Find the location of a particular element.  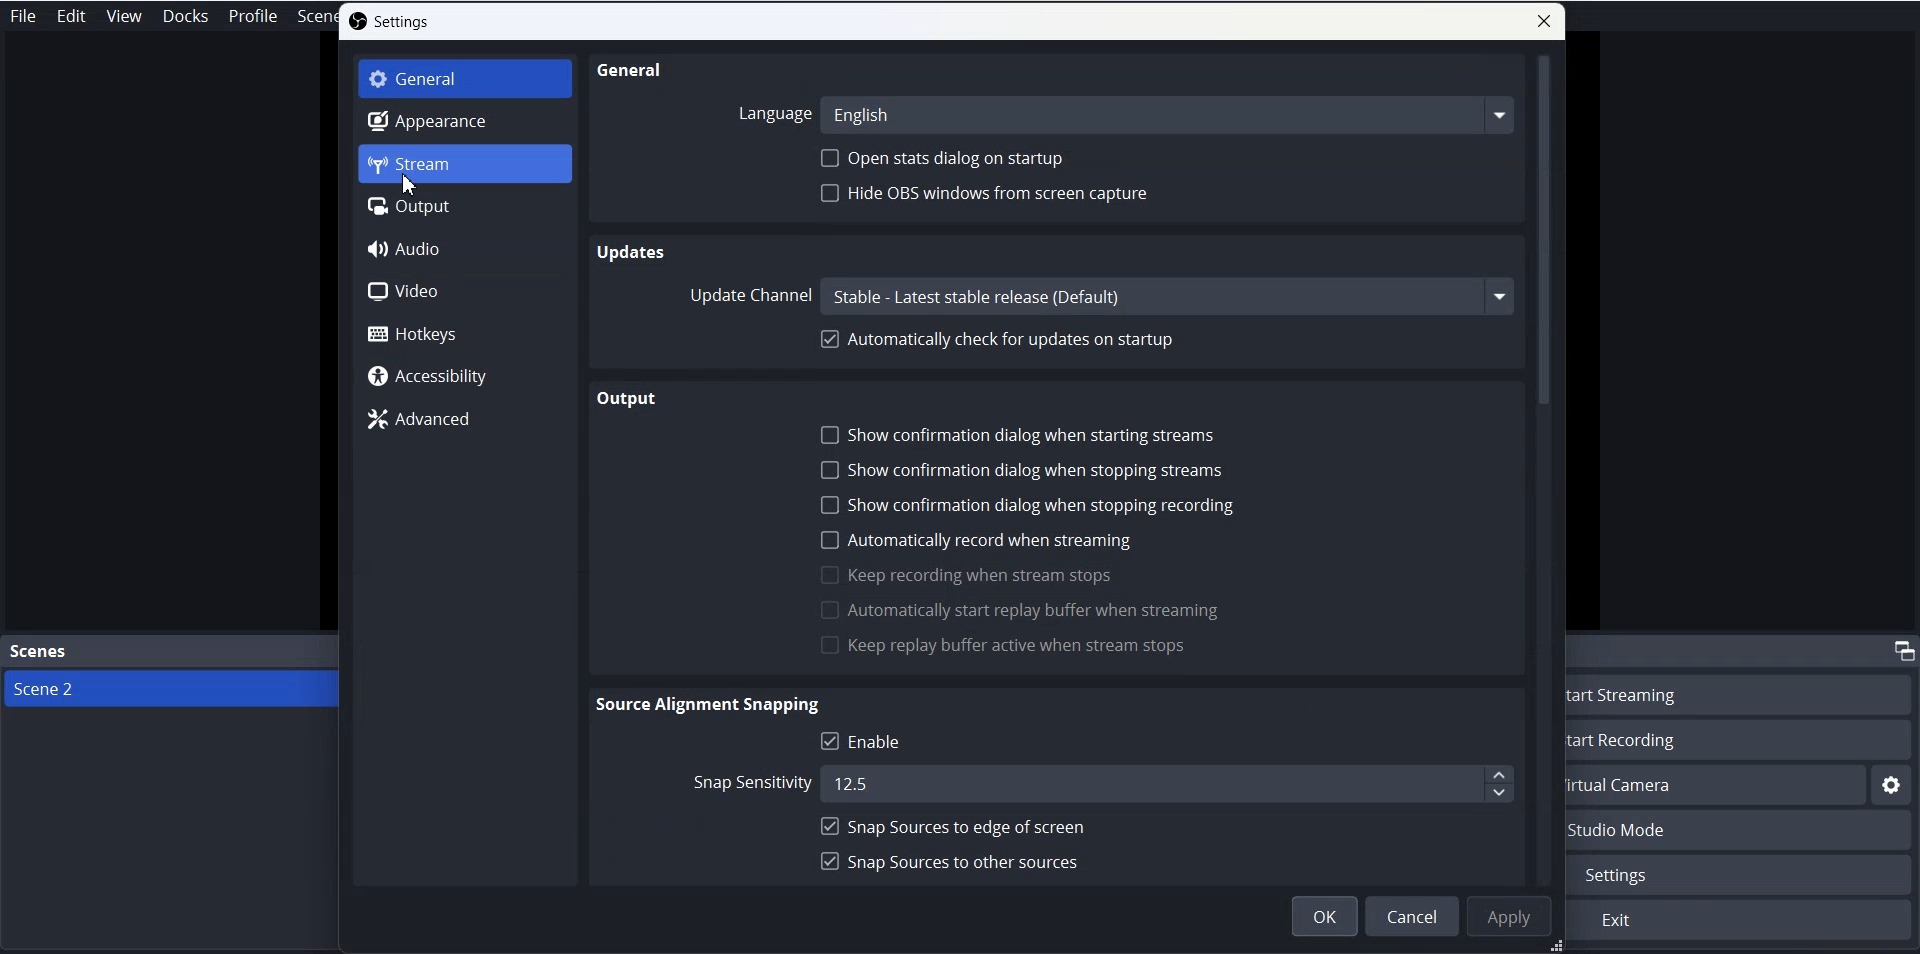

Hide ops window from screen capture is located at coordinates (989, 194).